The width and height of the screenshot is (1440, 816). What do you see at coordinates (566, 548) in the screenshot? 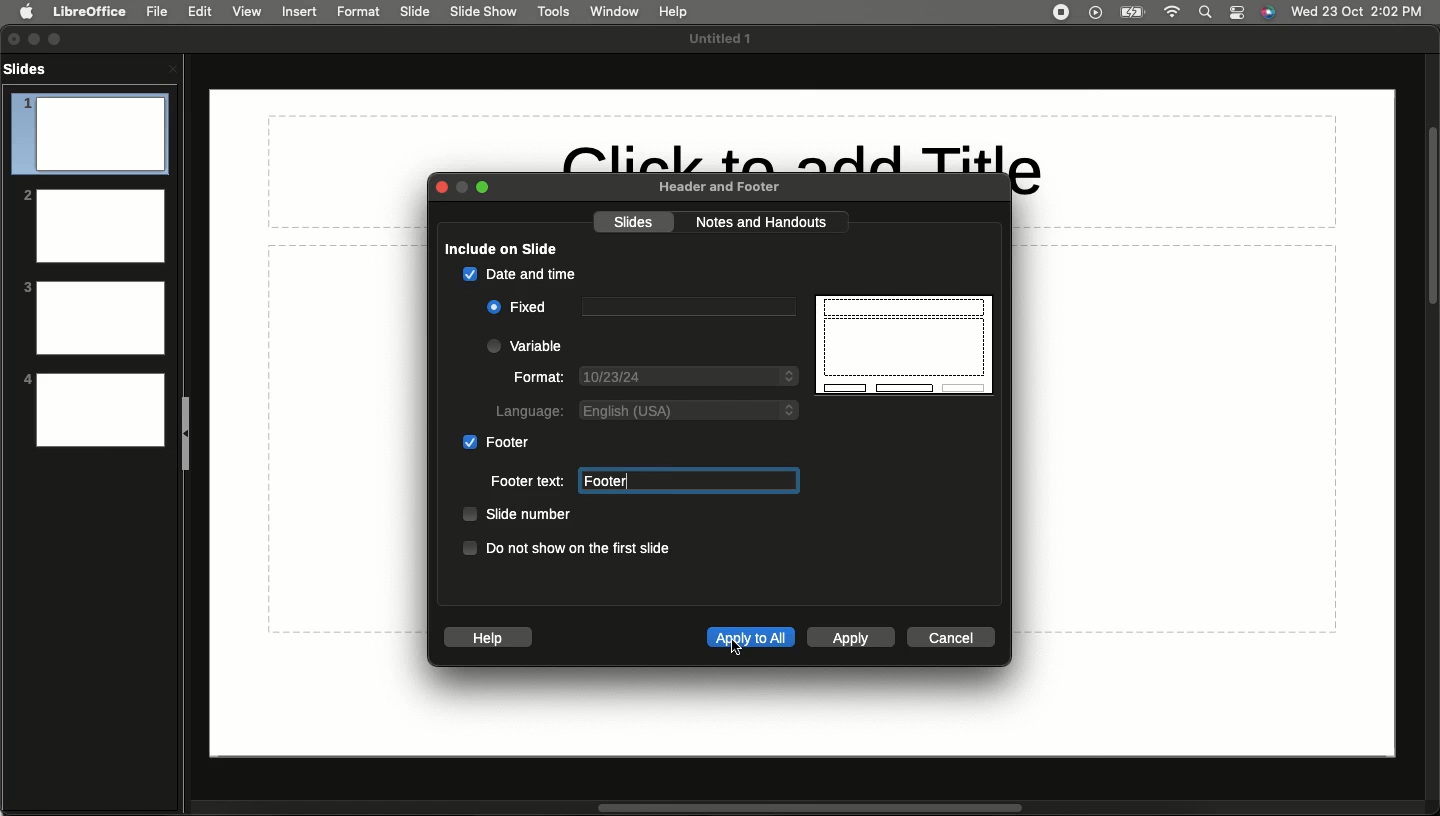
I see `Do not show on the first slide` at bounding box center [566, 548].